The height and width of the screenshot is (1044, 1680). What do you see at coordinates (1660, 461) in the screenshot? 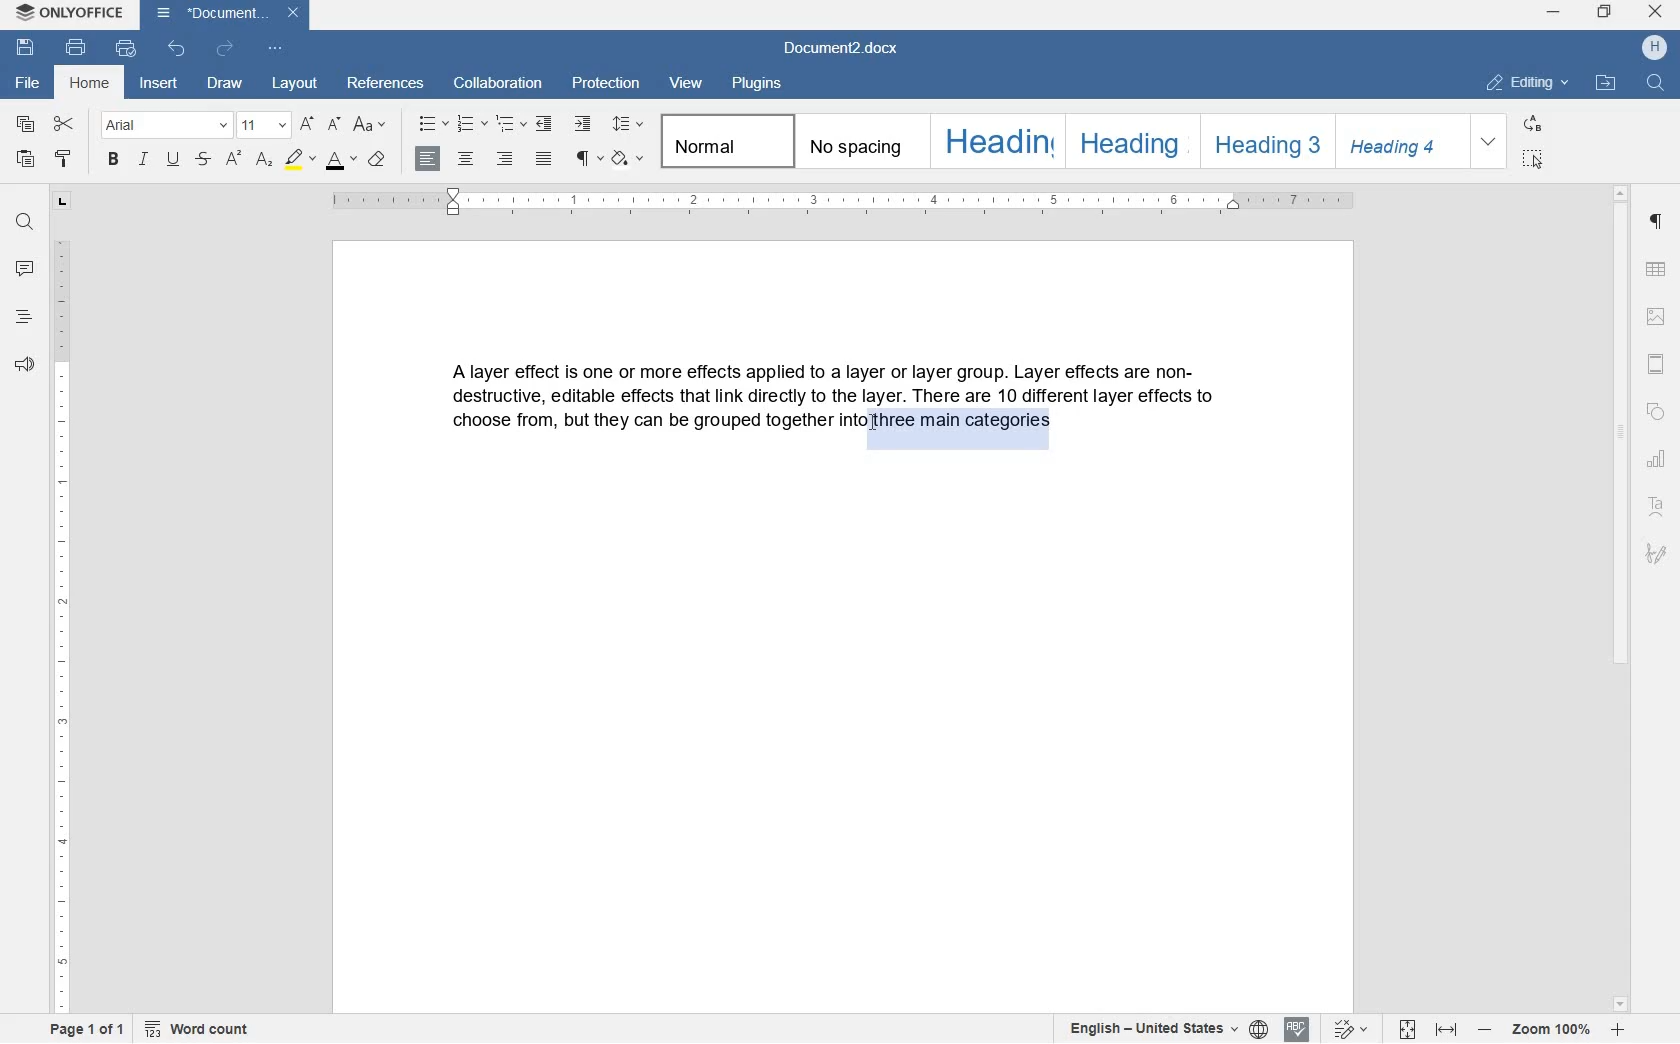
I see `chart ` at bounding box center [1660, 461].